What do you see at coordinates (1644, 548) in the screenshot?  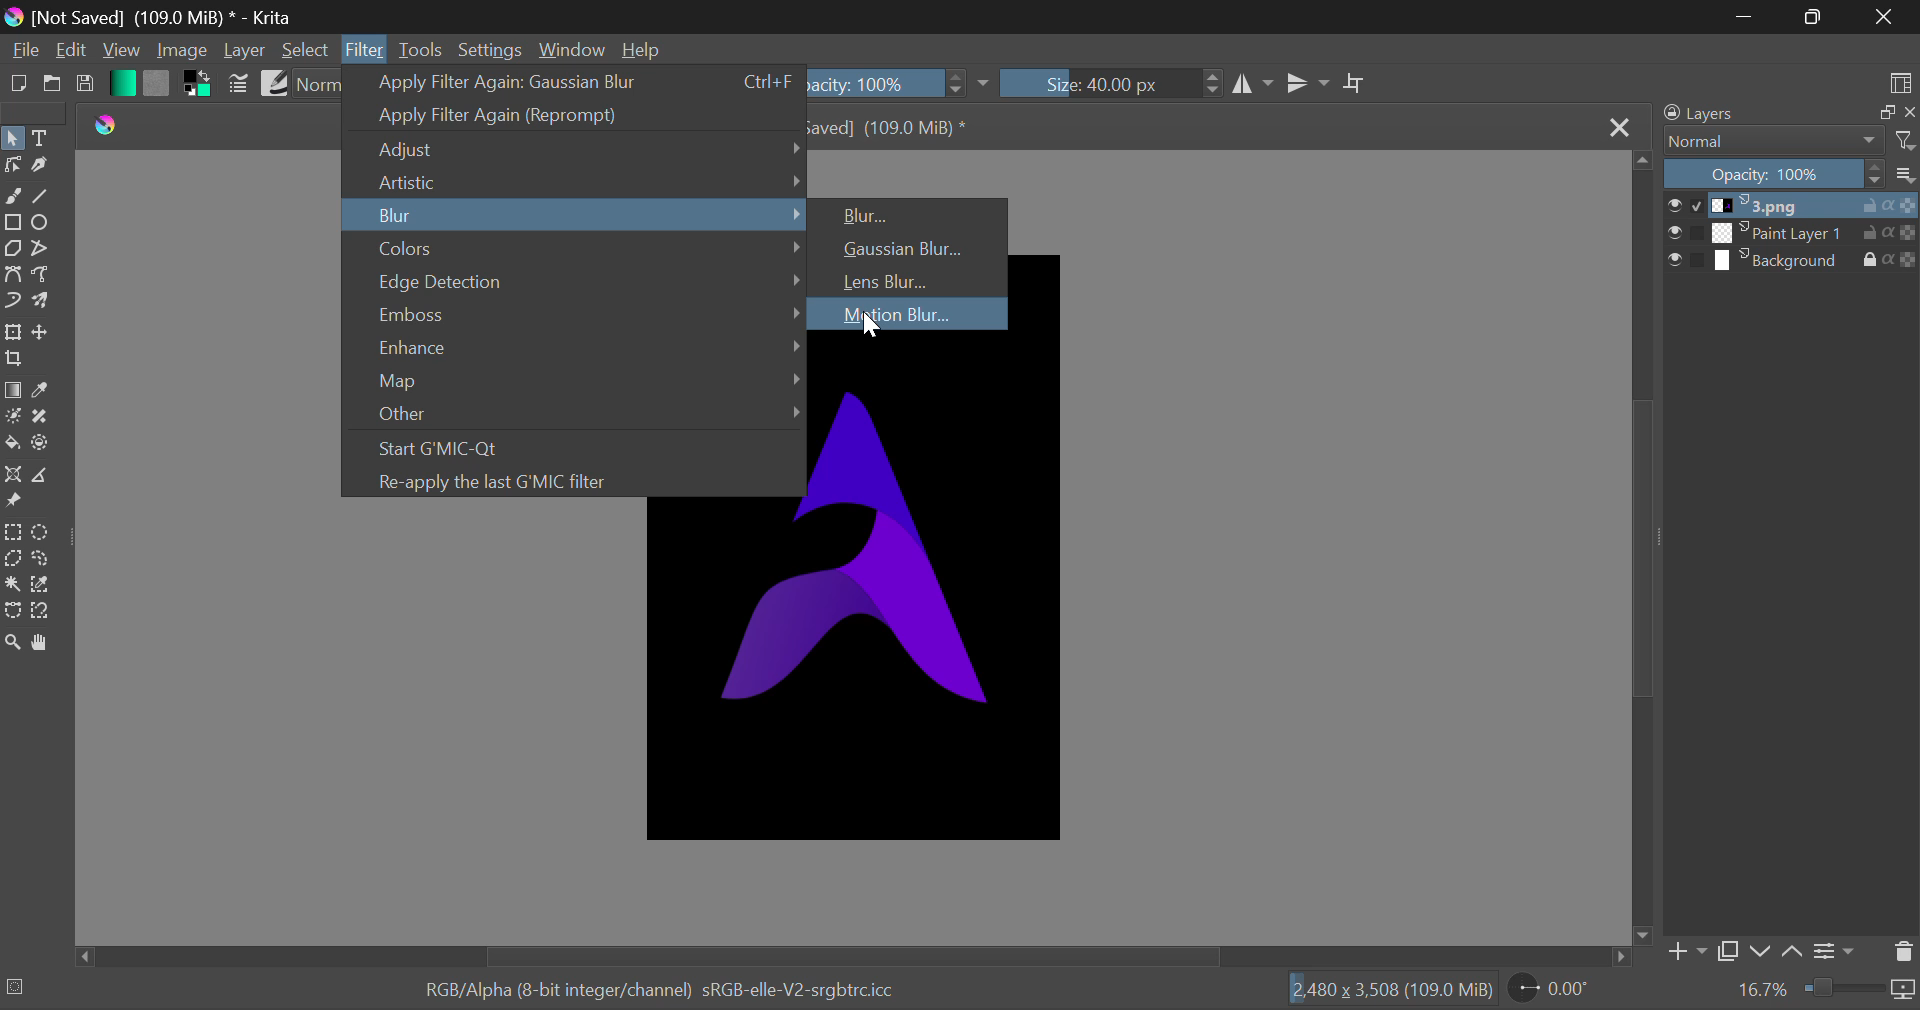 I see `Scroll Bar` at bounding box center [1644, 548].